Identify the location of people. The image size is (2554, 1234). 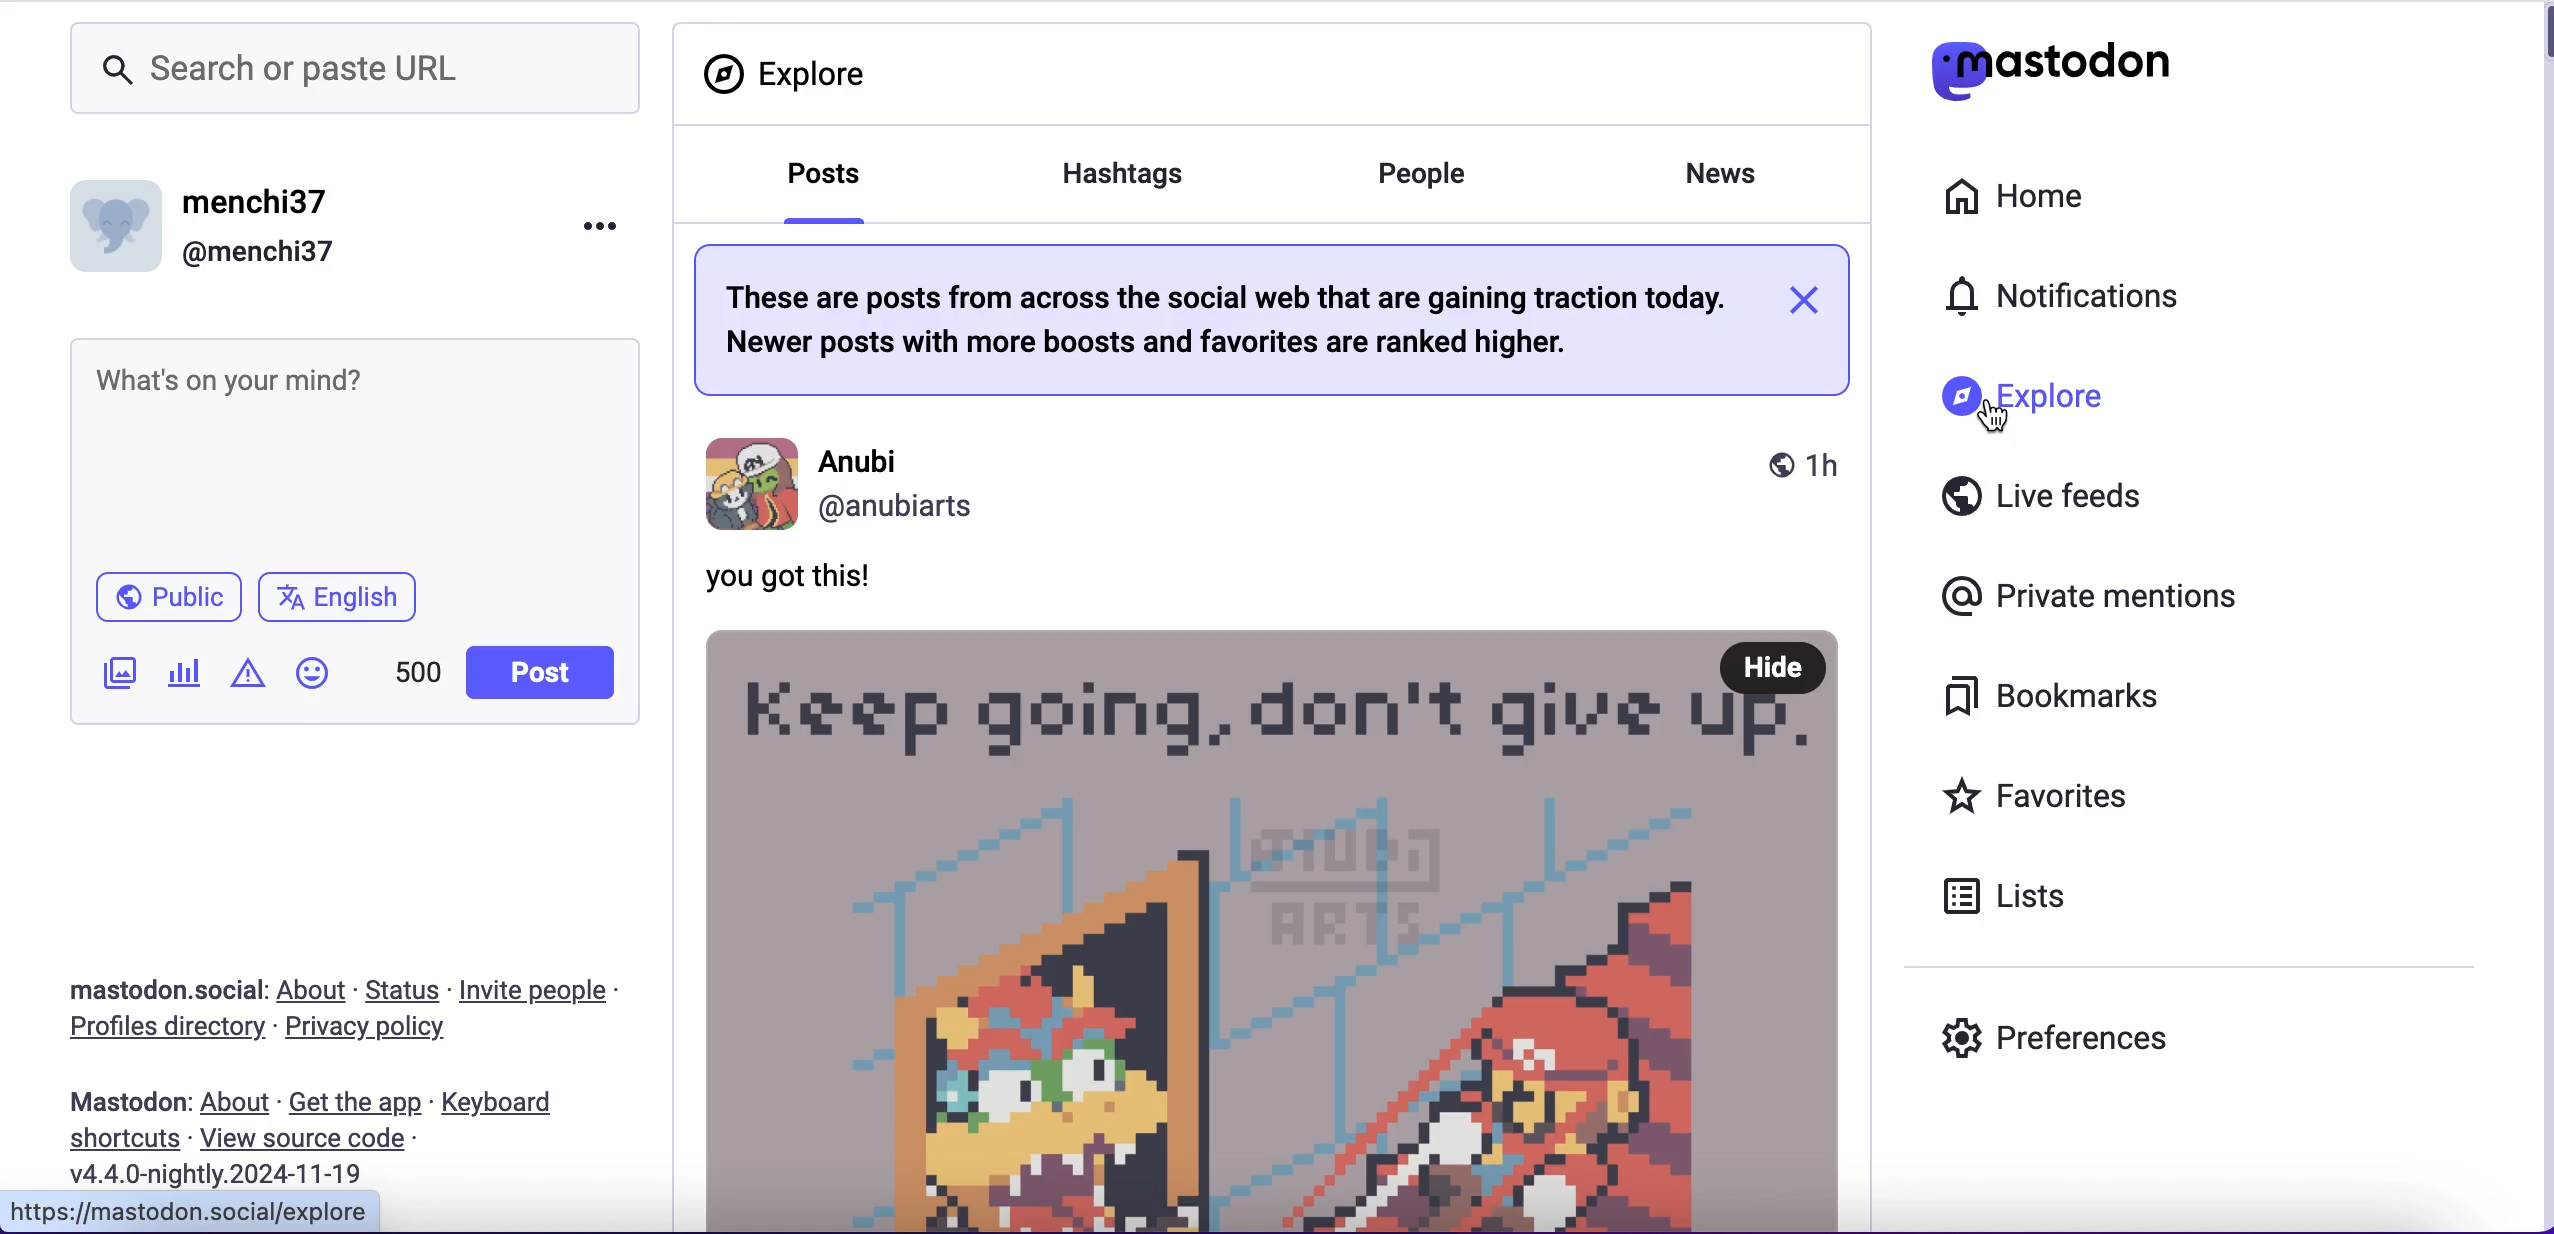
(1437, 178).